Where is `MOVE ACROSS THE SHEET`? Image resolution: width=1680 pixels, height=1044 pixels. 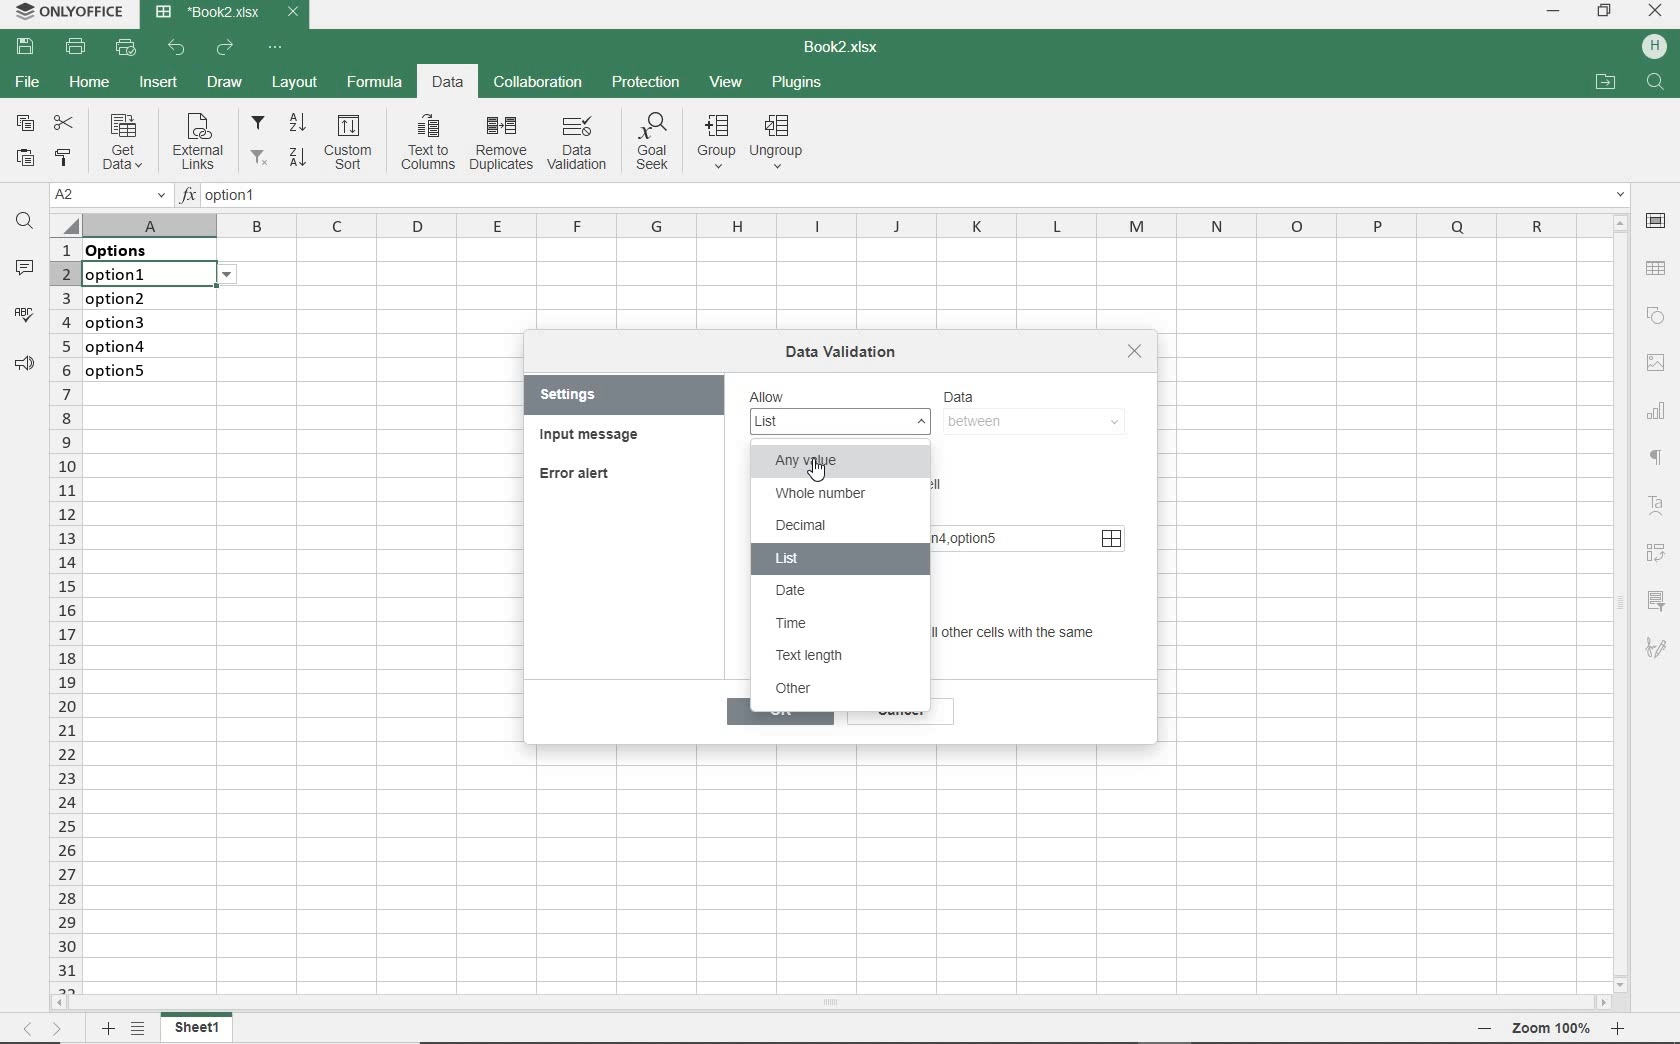 MOVE ACROSS THE SHEET is located at coordinates (43, 1028).